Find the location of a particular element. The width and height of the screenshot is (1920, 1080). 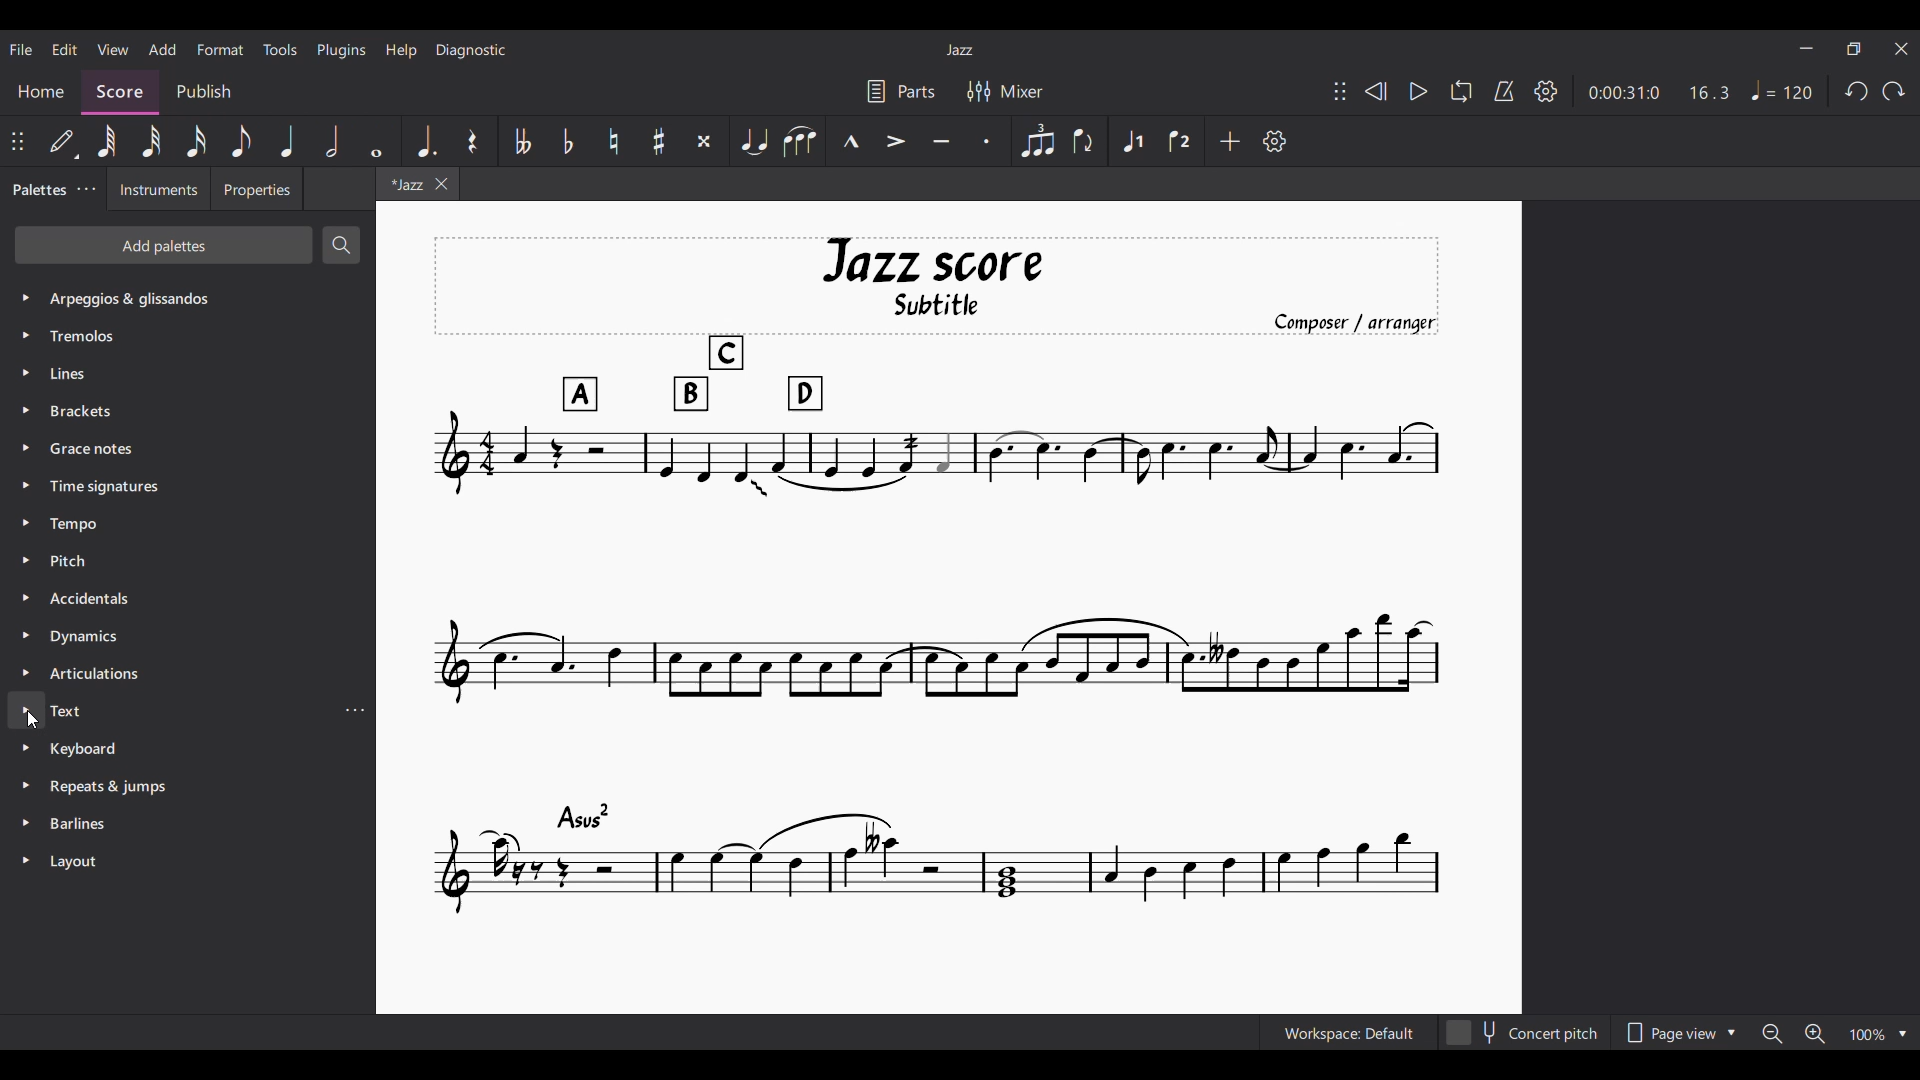

Format menu is located at coordinates (221, 50).